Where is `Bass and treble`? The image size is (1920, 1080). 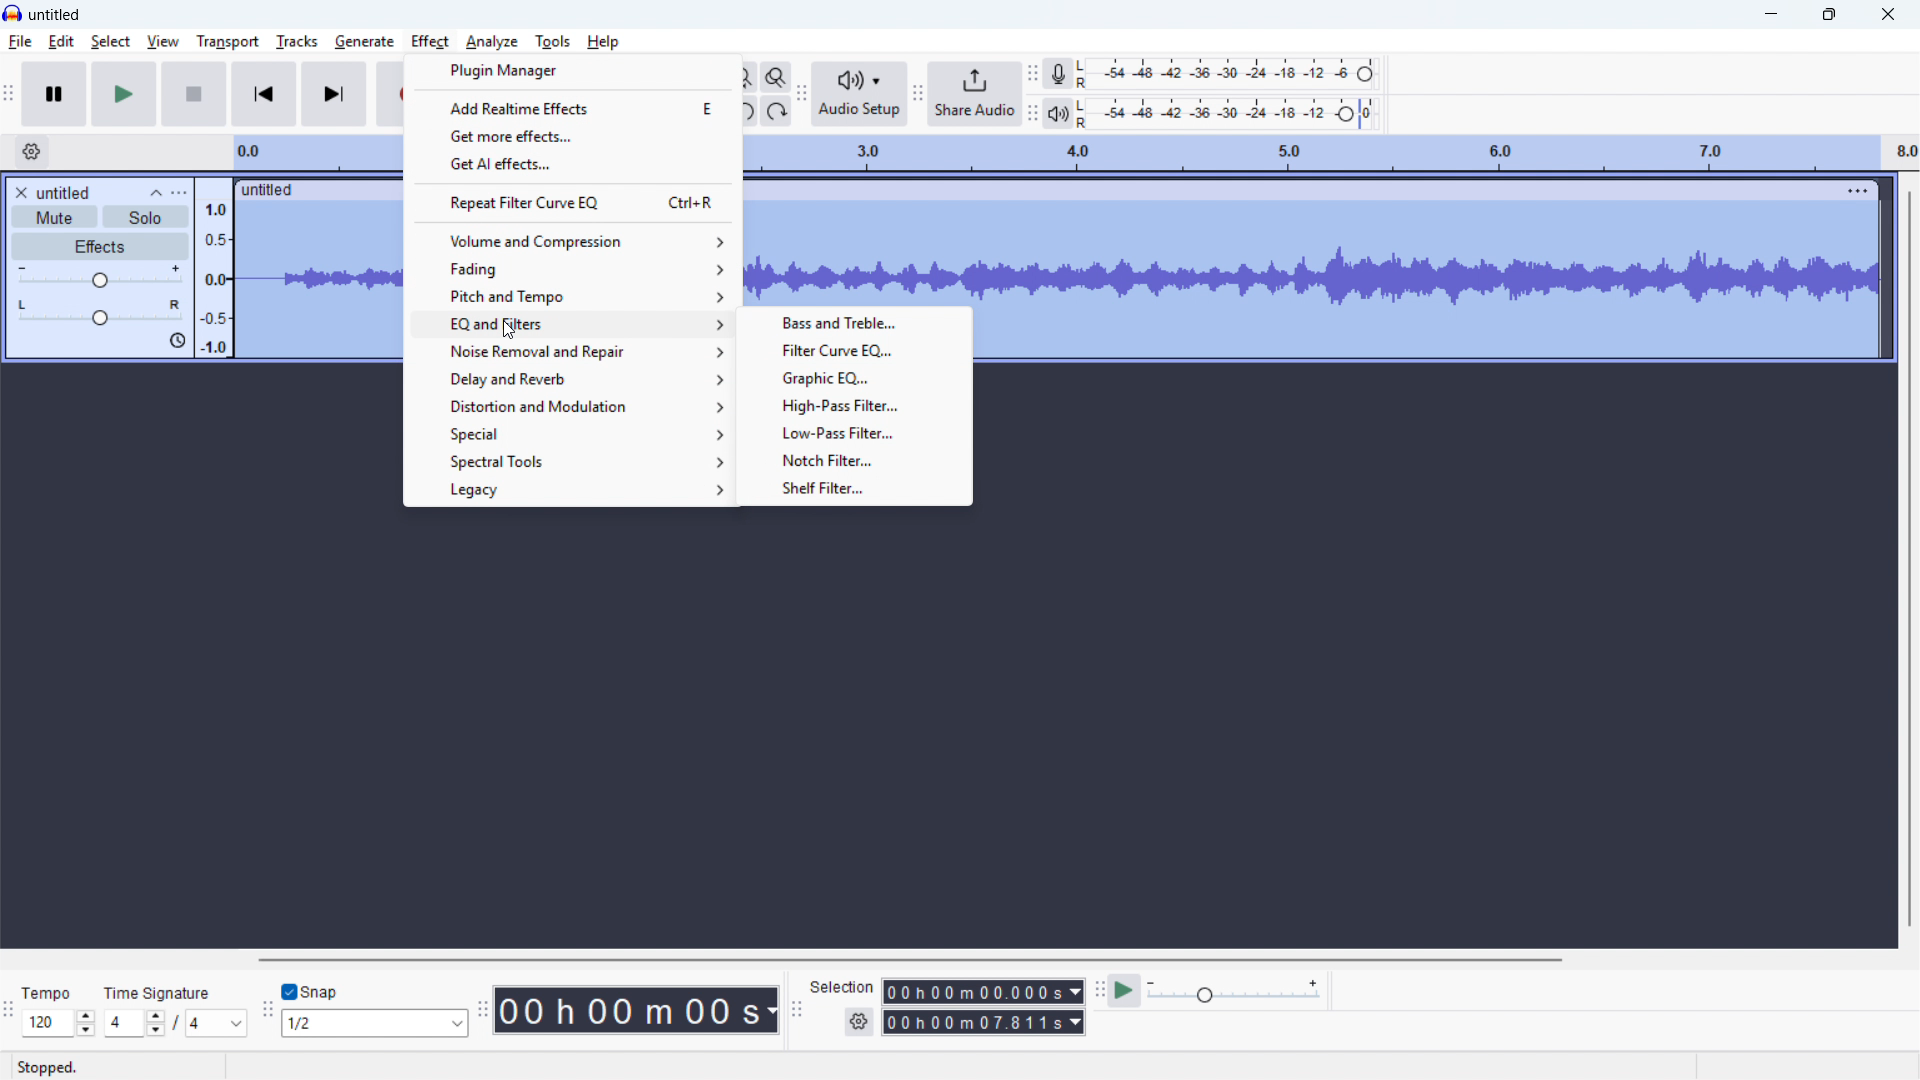 Bass and treble is located at coordinates (852, 322).